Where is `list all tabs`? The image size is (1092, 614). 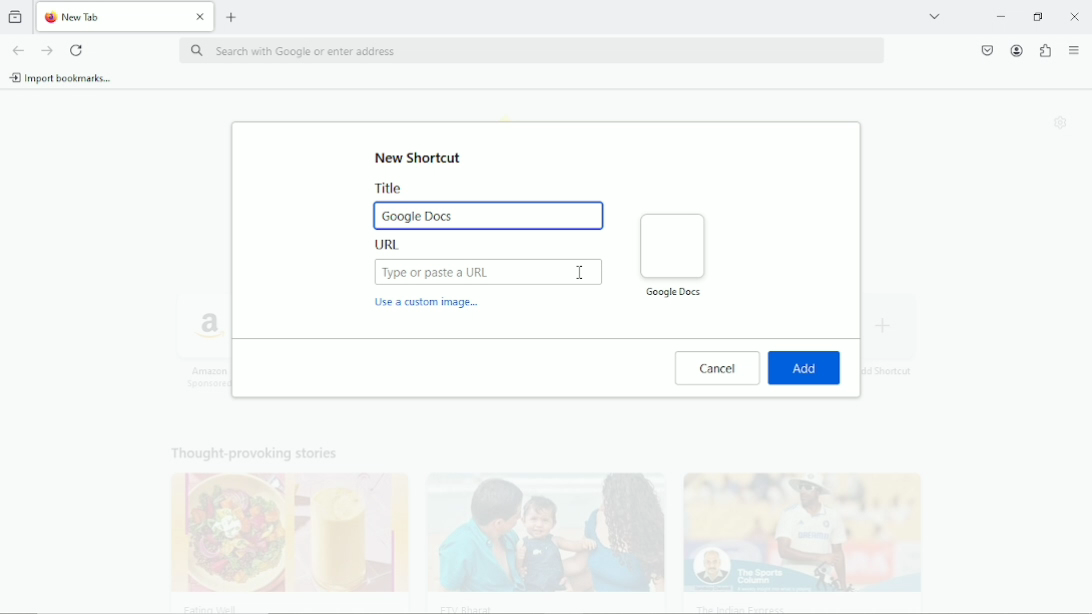
list all tabs is located at coordinates (934, 15).